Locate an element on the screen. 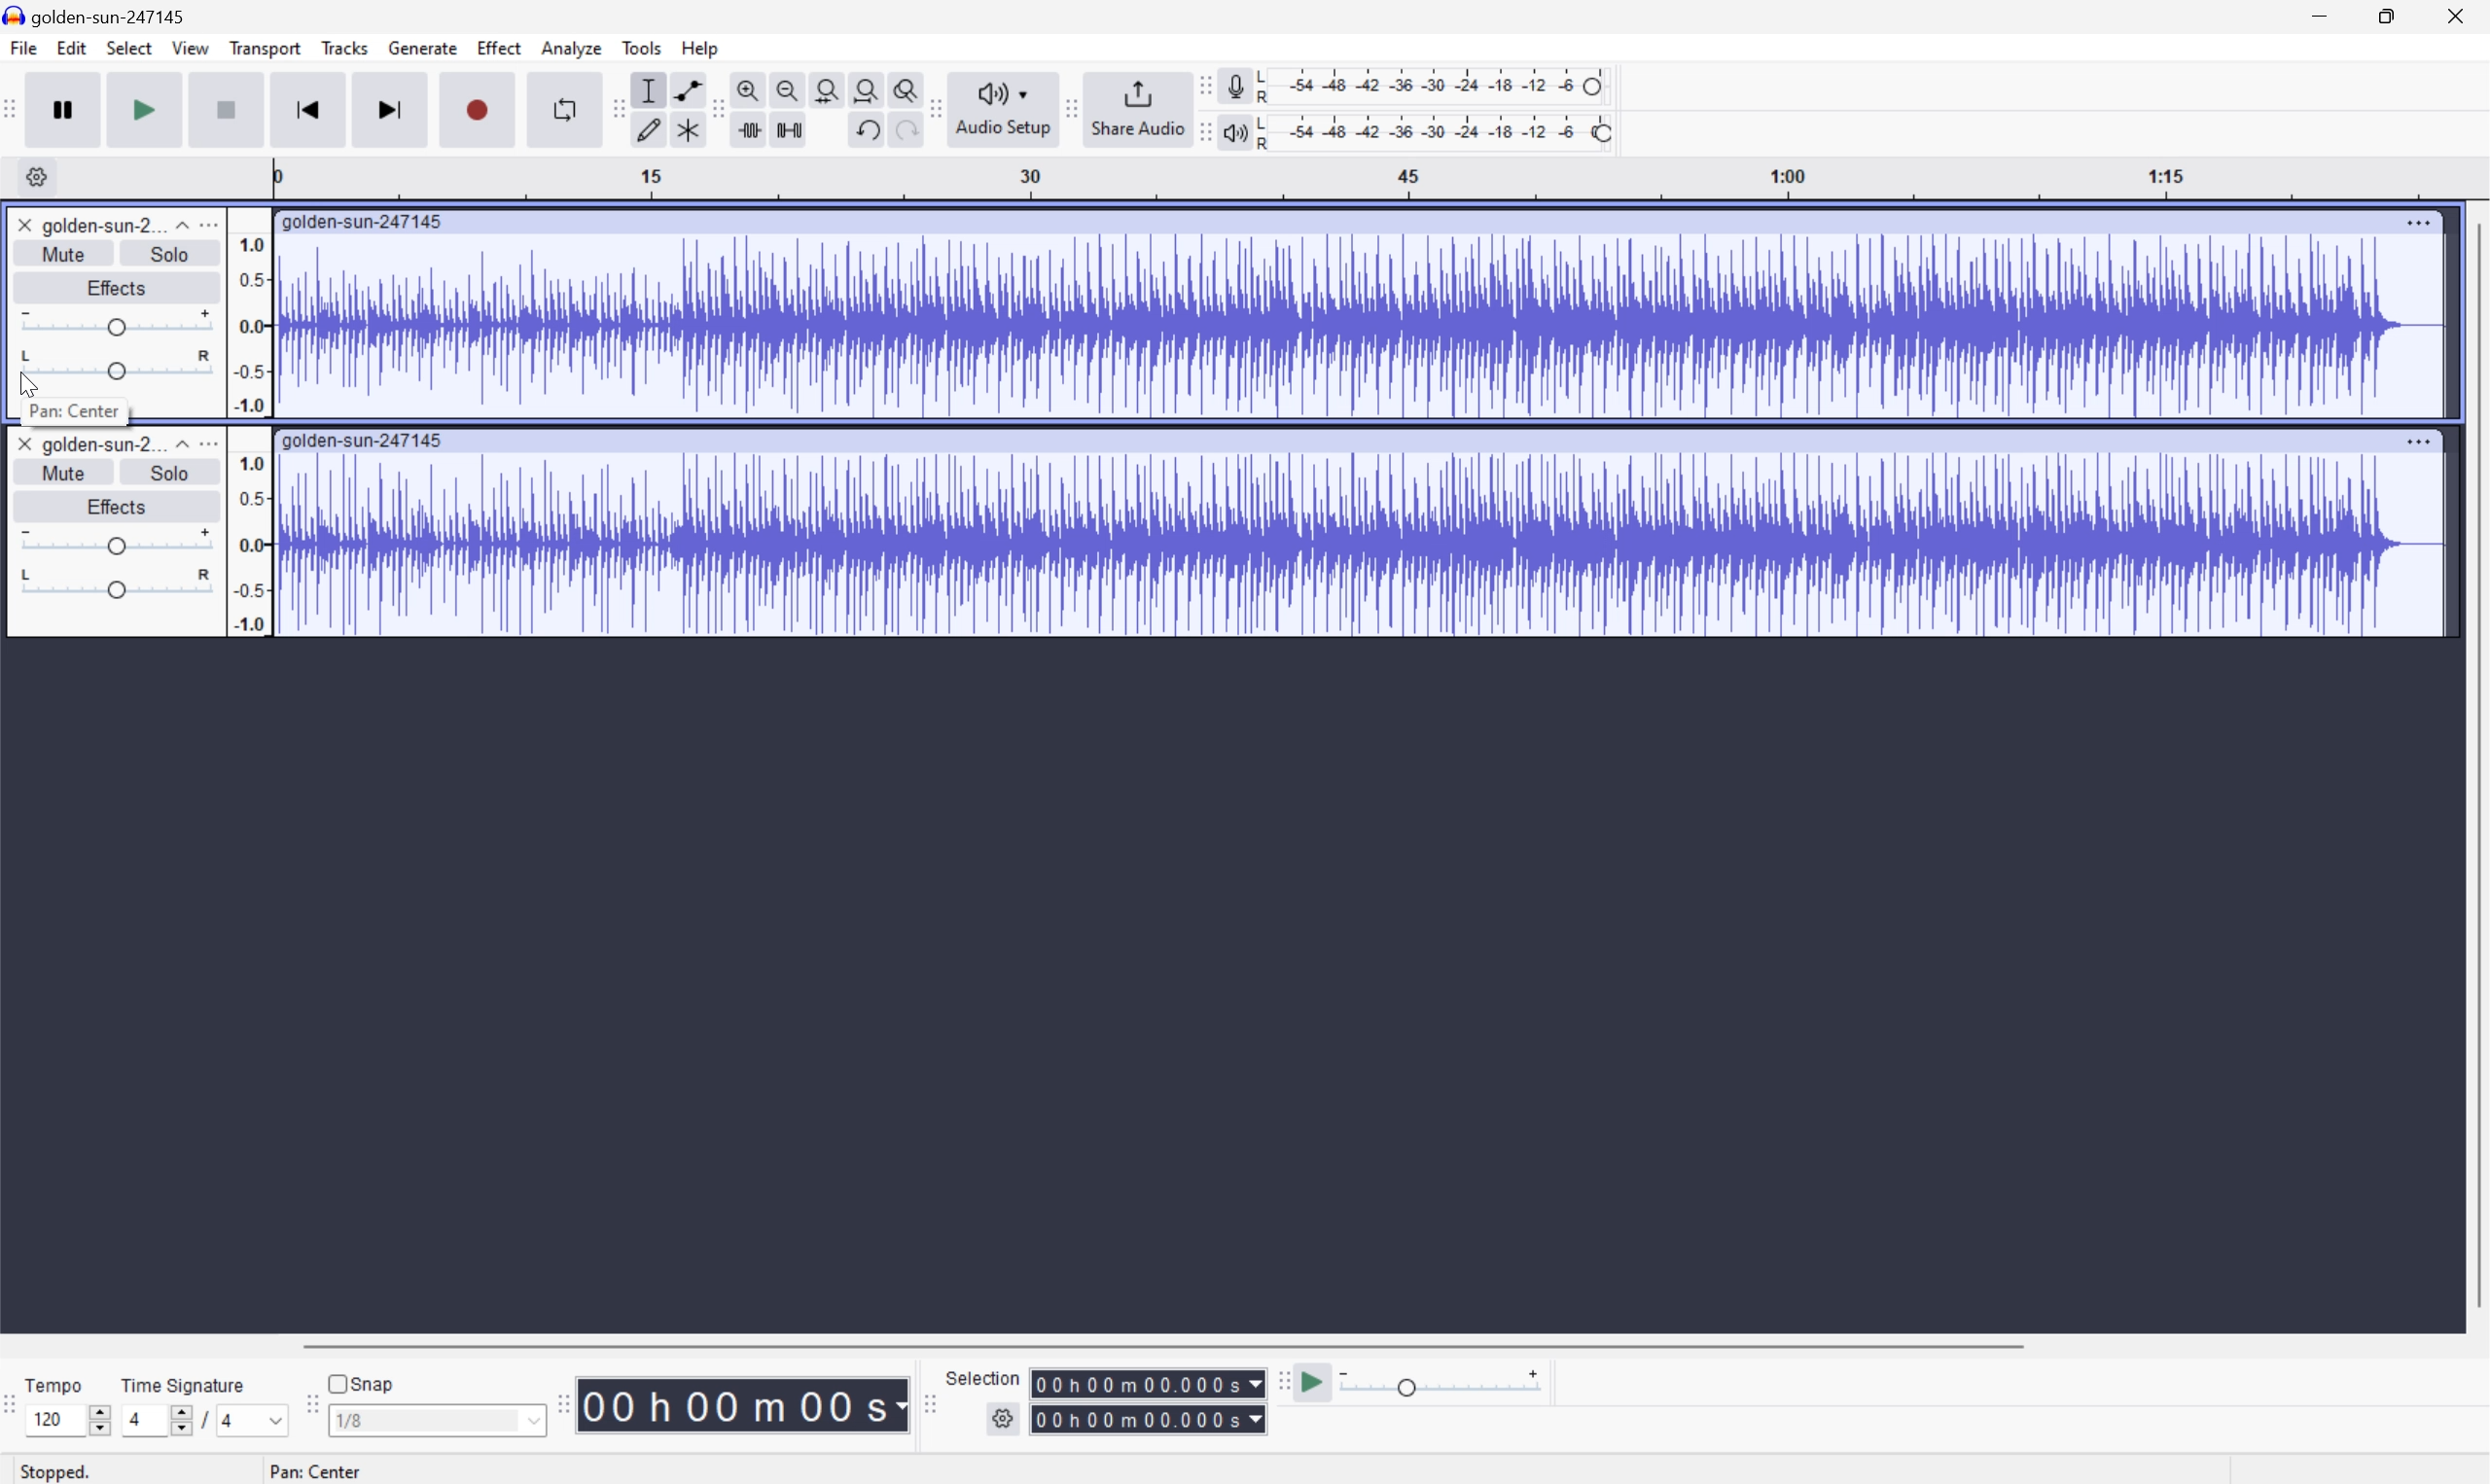 The height and width of the screenshot is (1484, 2490). 120 is located at coordinates (53, 1422).